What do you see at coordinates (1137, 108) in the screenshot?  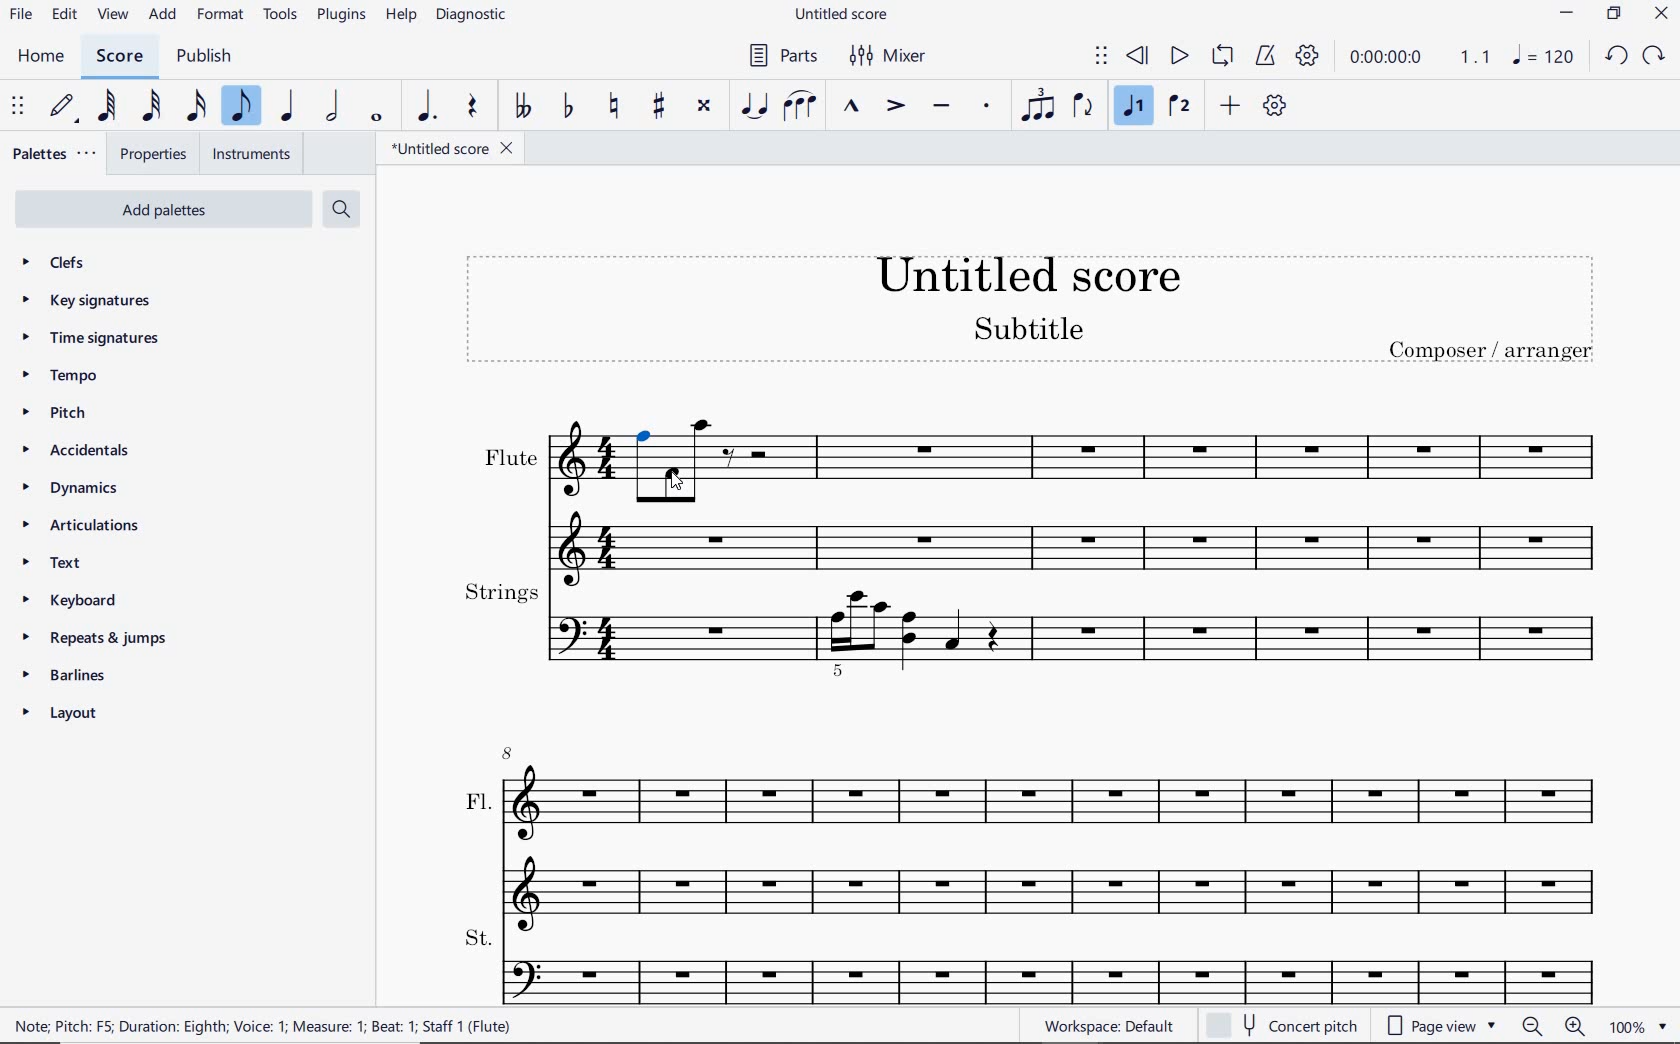 I see `VOICE 1` at bounding box center [1137, 108].